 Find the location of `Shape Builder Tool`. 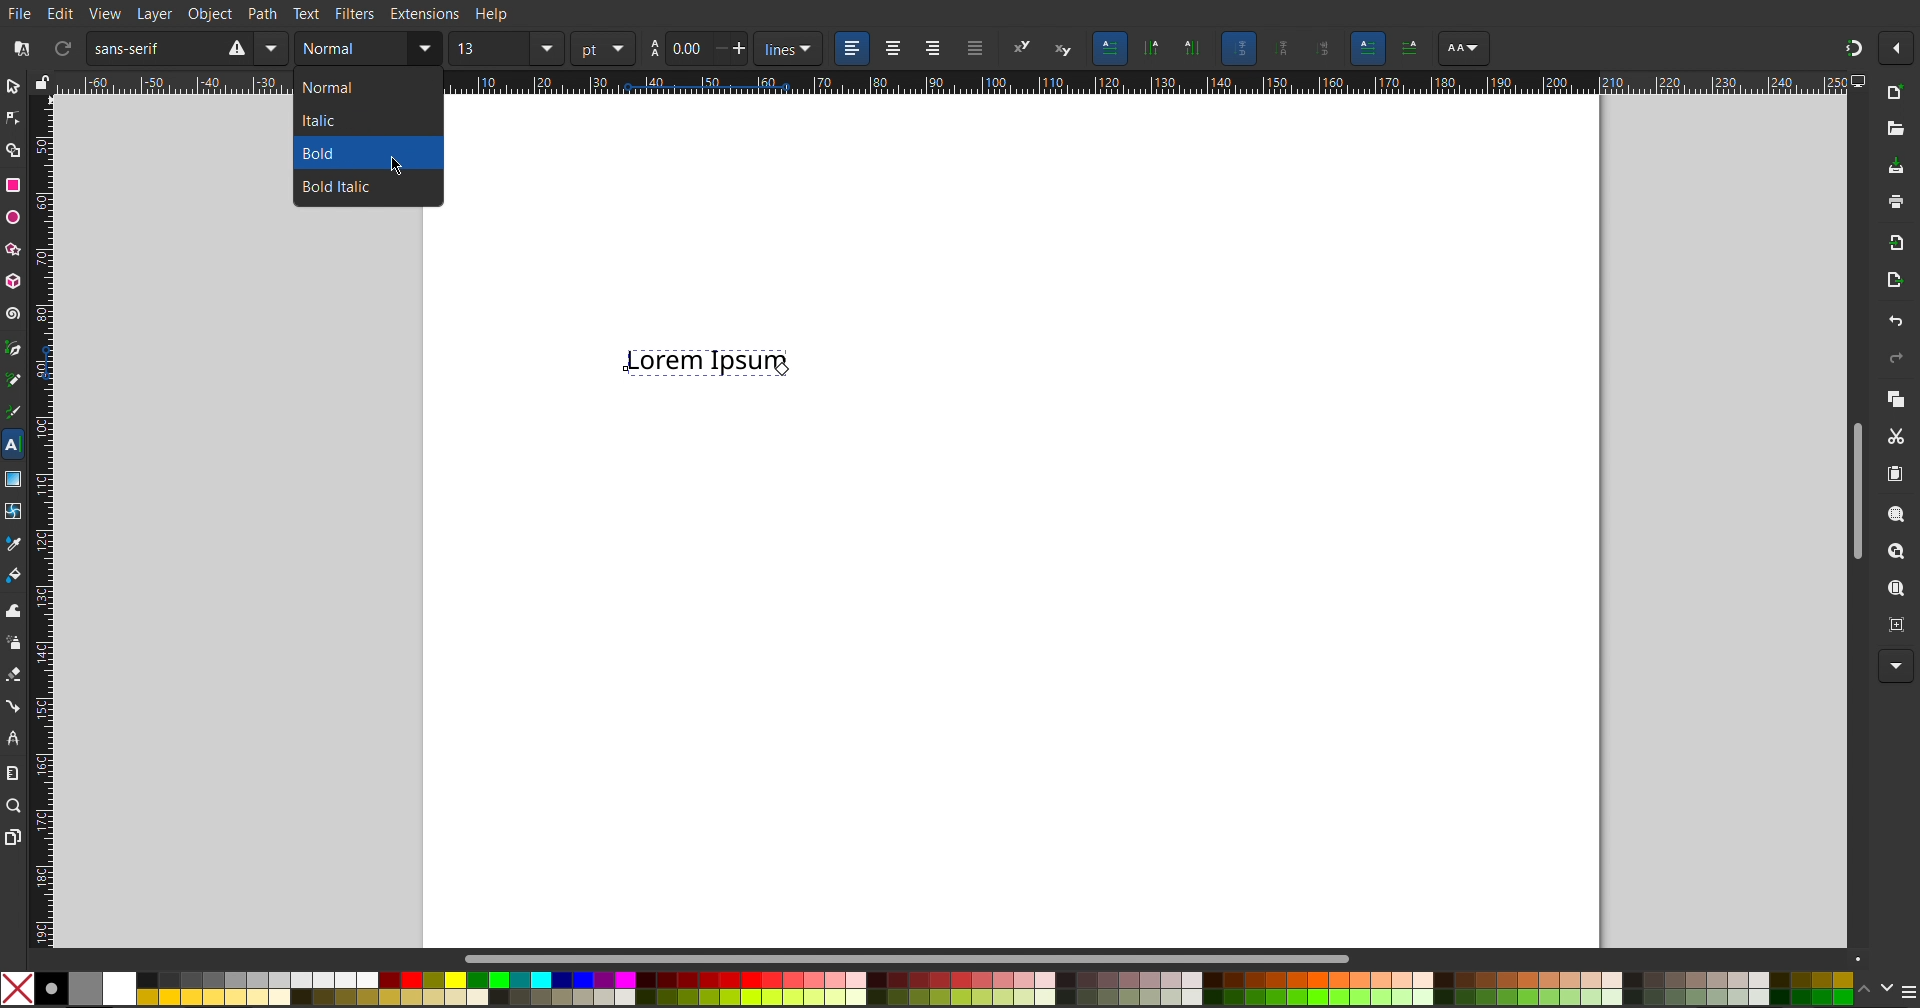

Shape Builder Tool is located at coordinates (16, 150).